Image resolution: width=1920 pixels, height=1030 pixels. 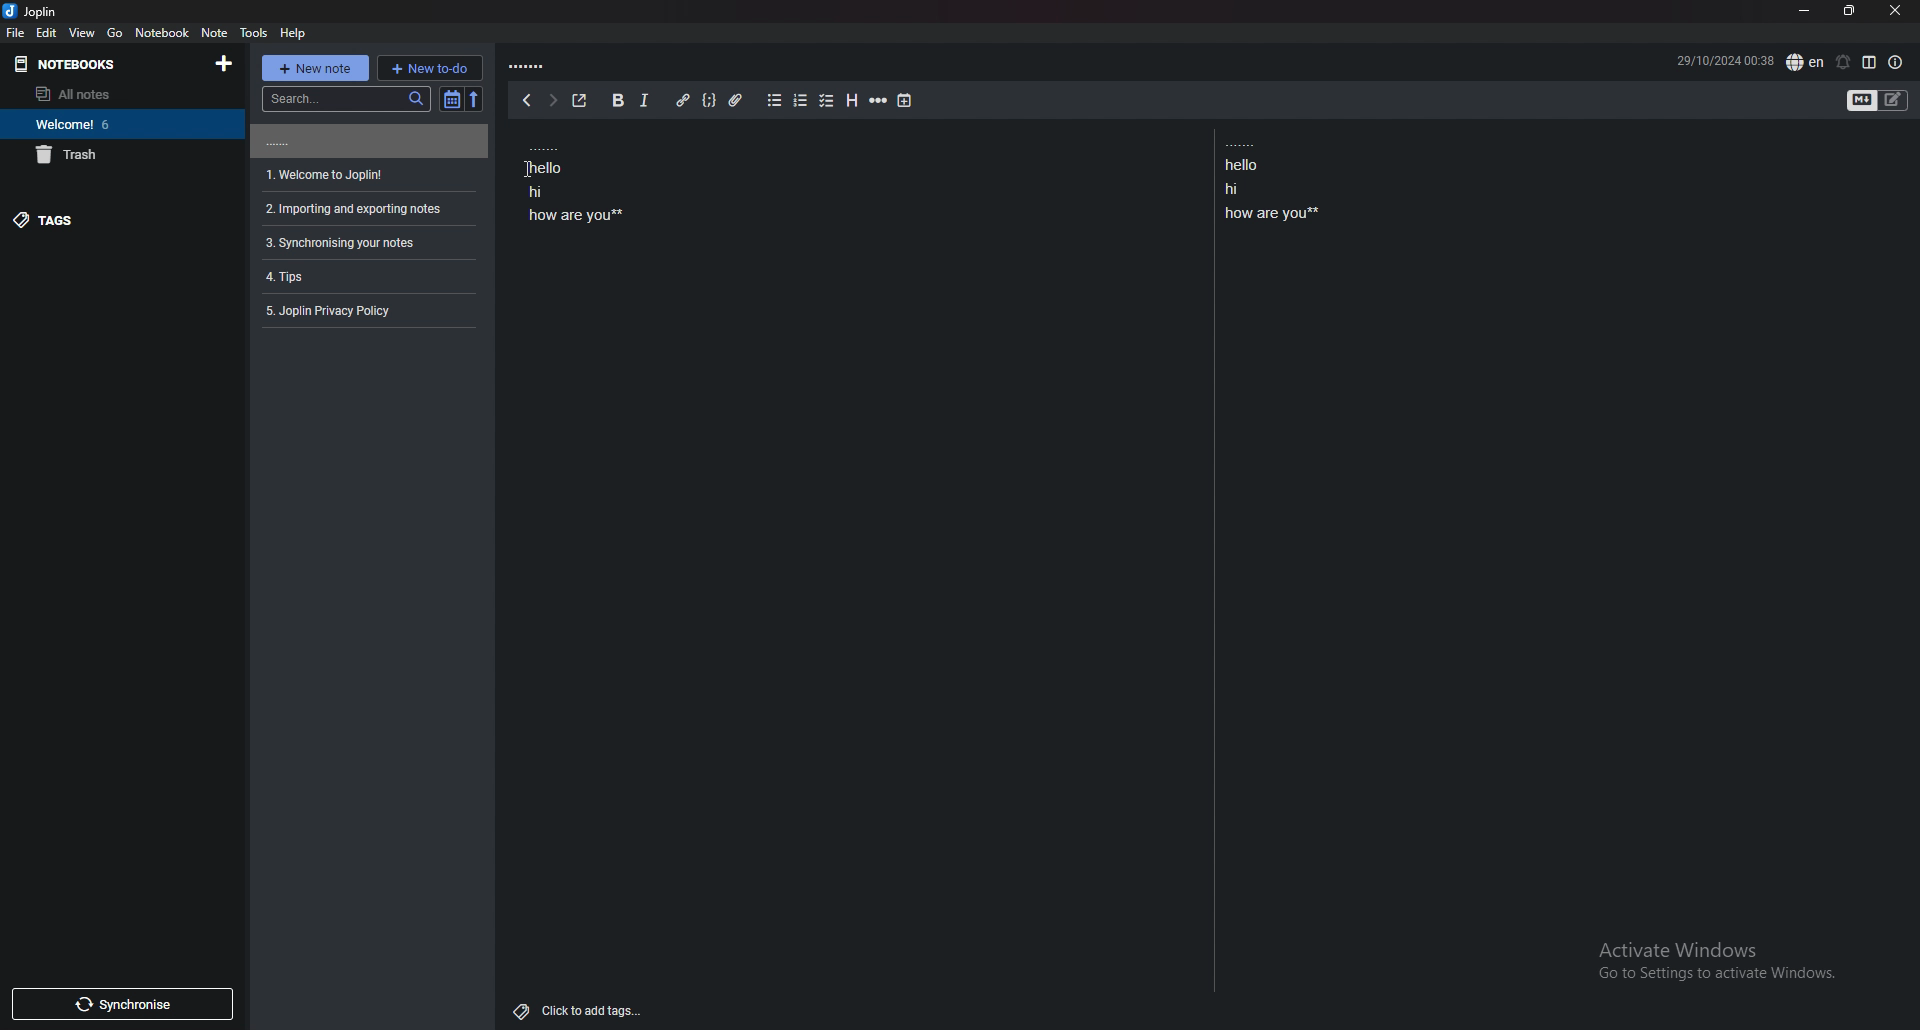 What do you see at coordinates (1807, 62) in the screenshot?
I see `spell check` at bounding box center [1807, 62].